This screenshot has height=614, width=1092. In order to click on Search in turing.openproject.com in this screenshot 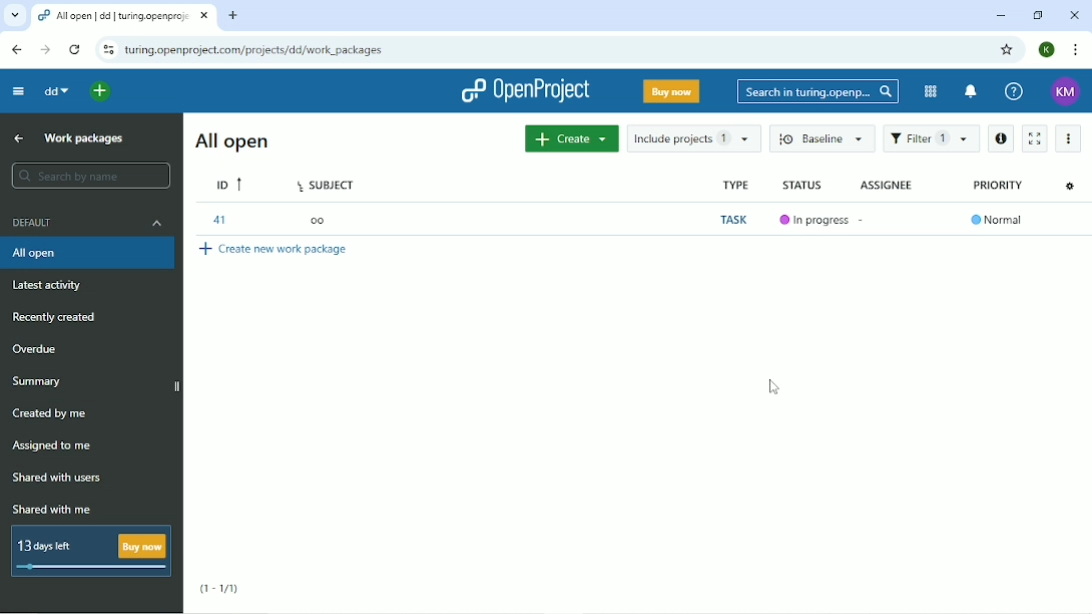, I will do `click(819, 91)`.